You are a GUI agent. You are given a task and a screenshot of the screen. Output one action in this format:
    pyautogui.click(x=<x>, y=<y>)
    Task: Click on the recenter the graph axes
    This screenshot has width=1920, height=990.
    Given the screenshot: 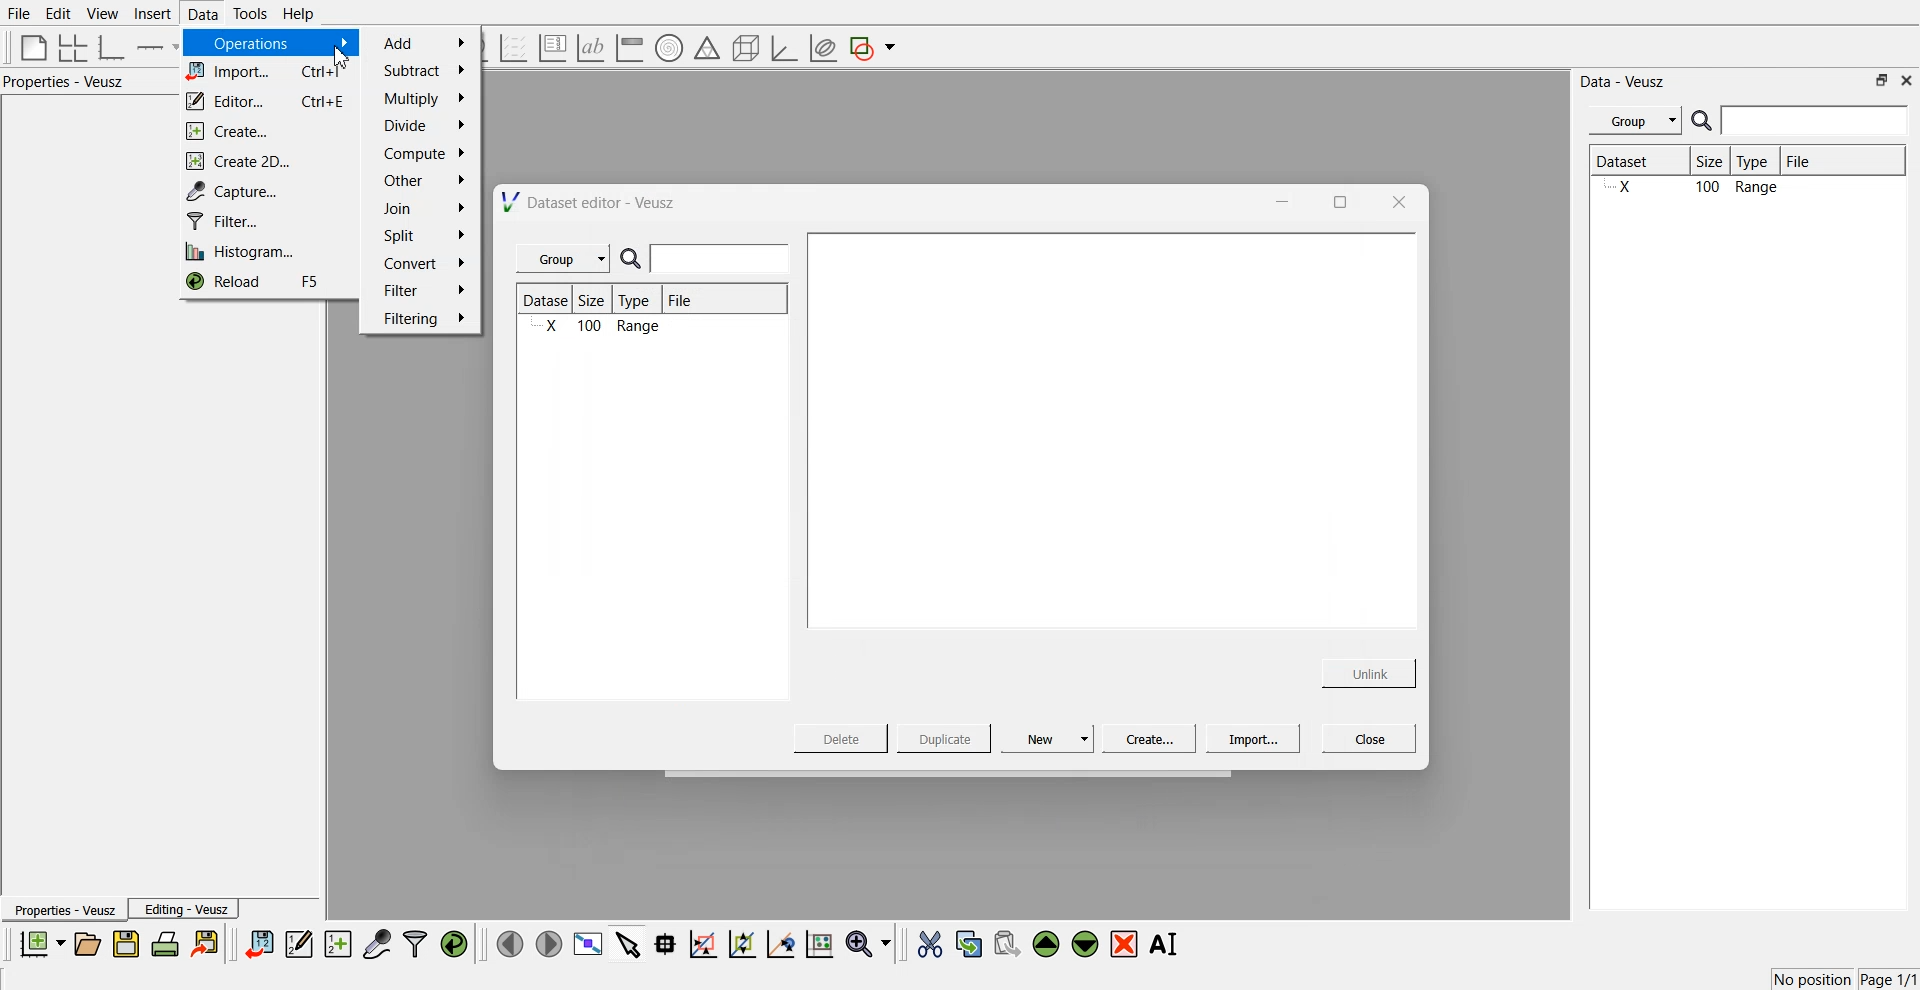 What is the action you would take?
    pyautogui.click(x=780, y=943)
    